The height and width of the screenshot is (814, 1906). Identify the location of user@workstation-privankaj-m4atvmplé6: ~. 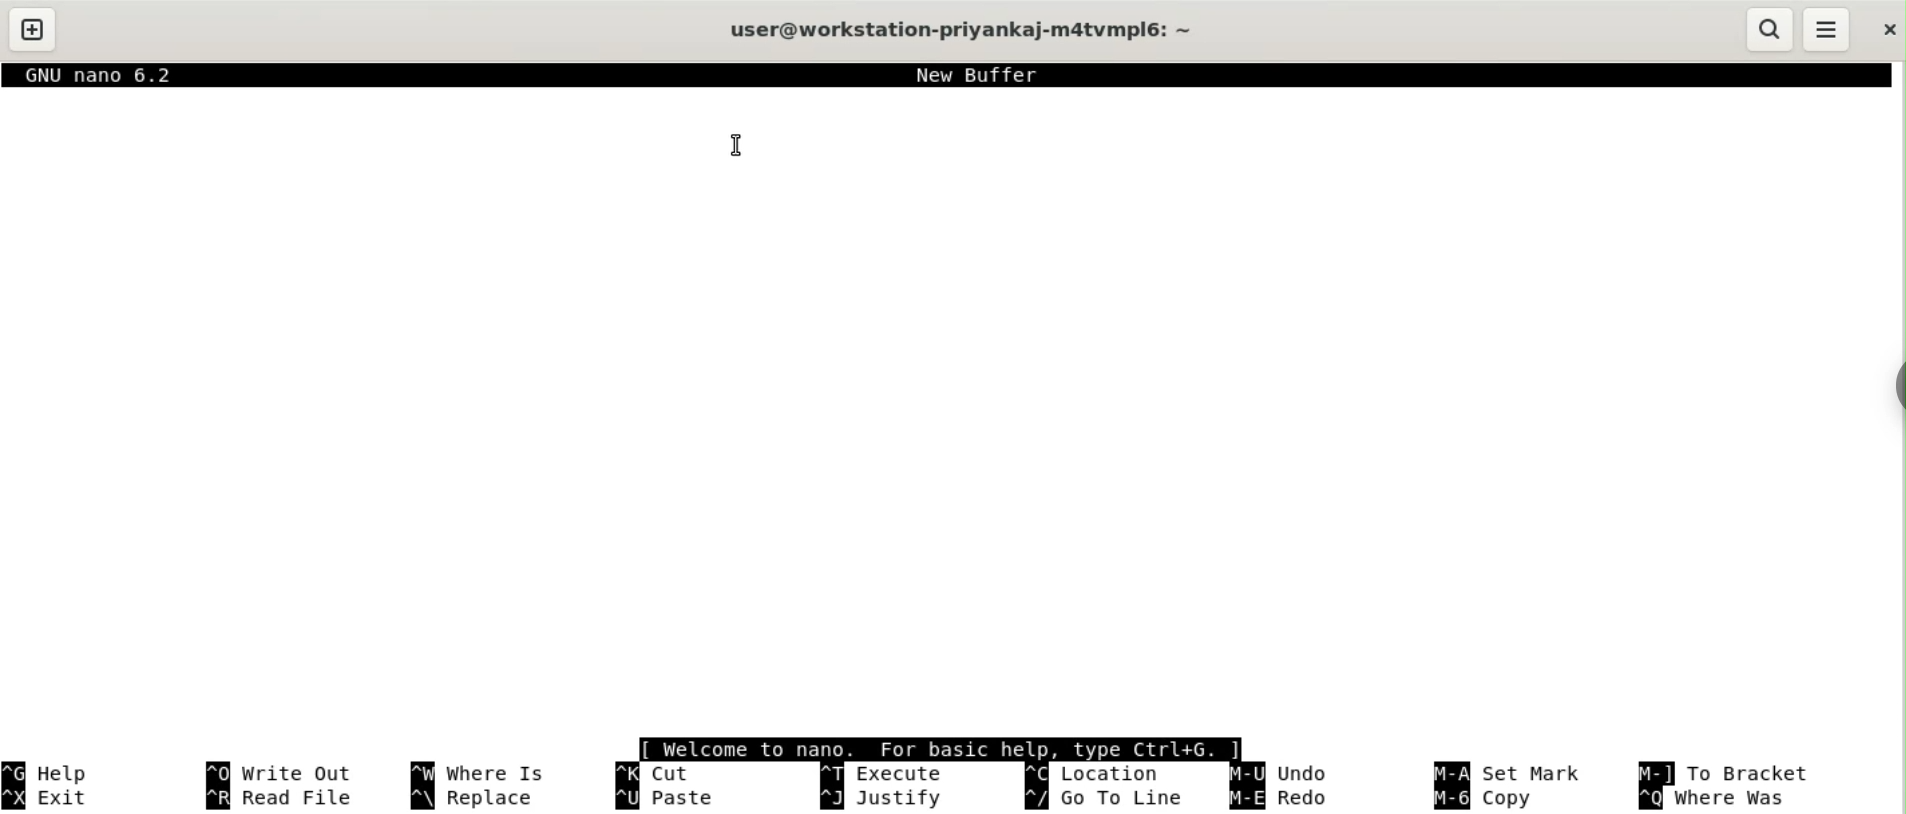
(964, 31).